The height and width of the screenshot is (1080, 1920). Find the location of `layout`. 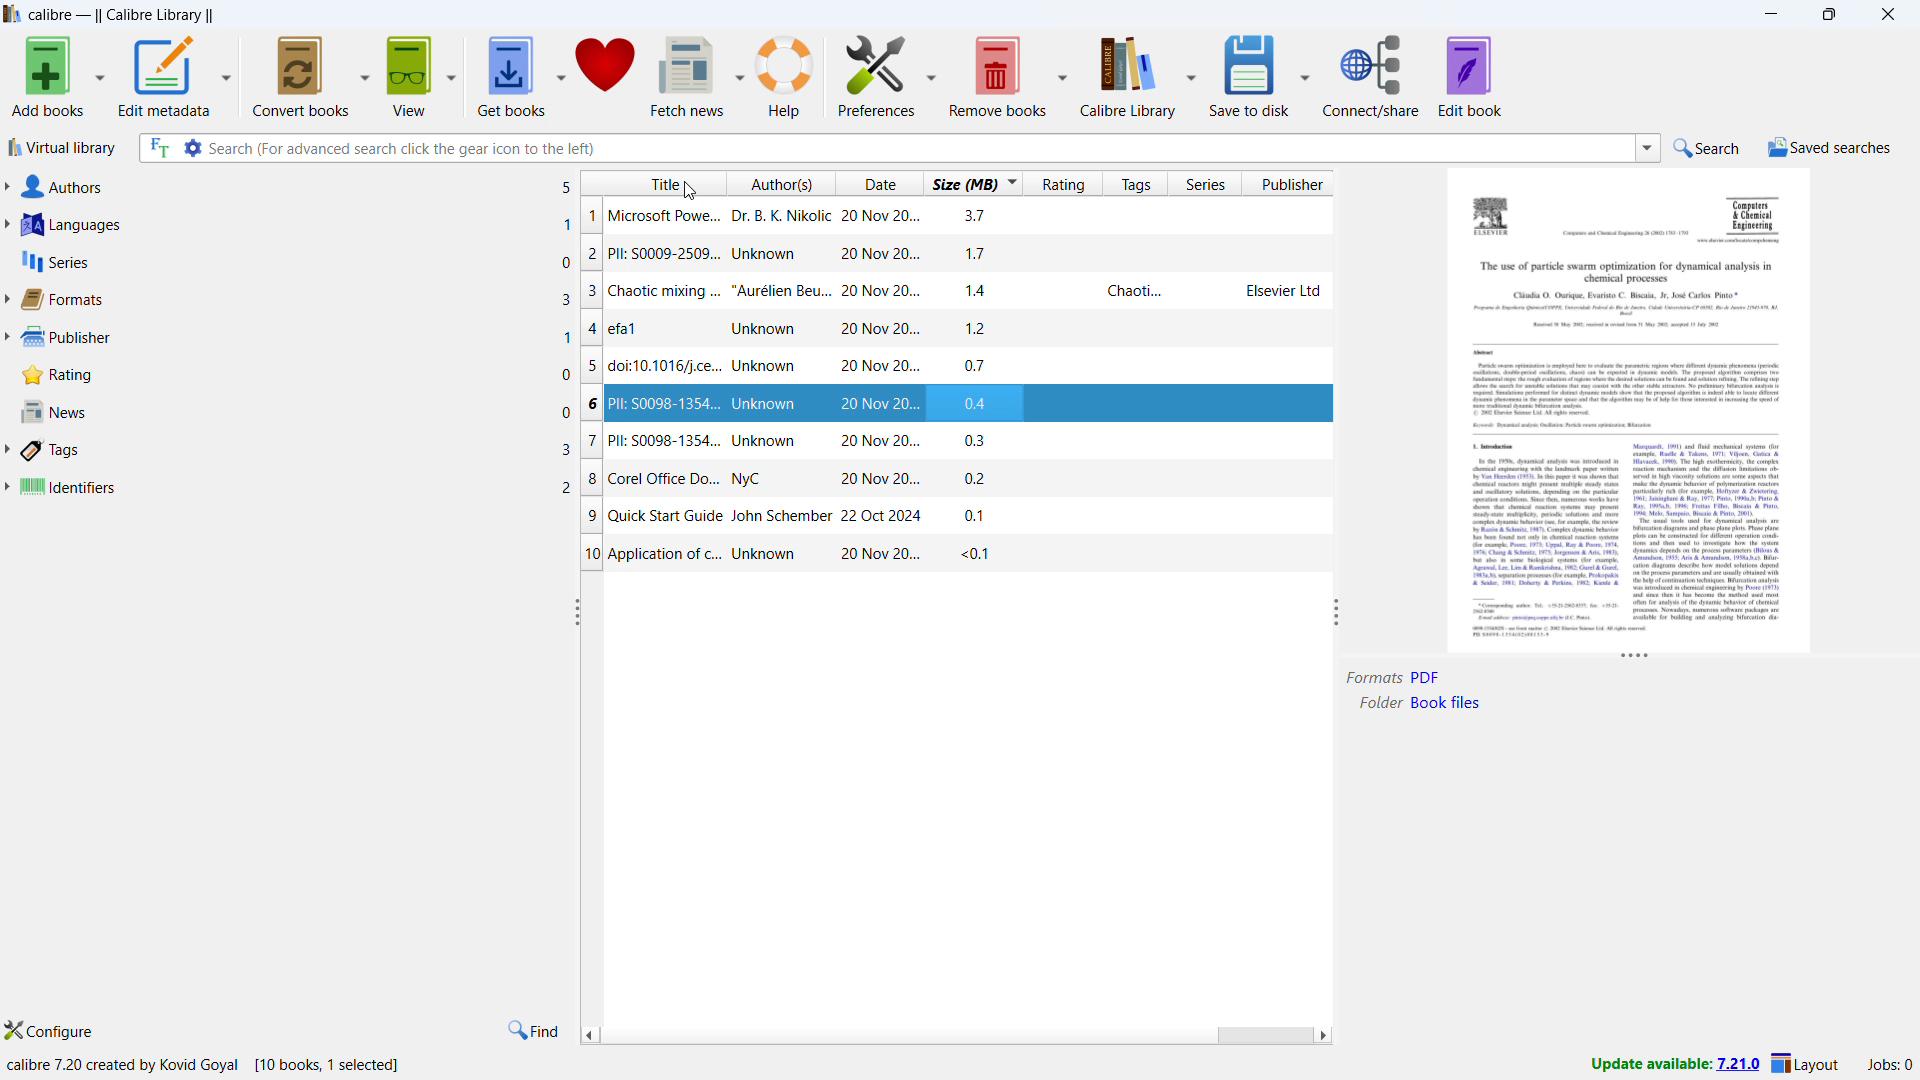

layout is located at coordinates (1808, 1064).